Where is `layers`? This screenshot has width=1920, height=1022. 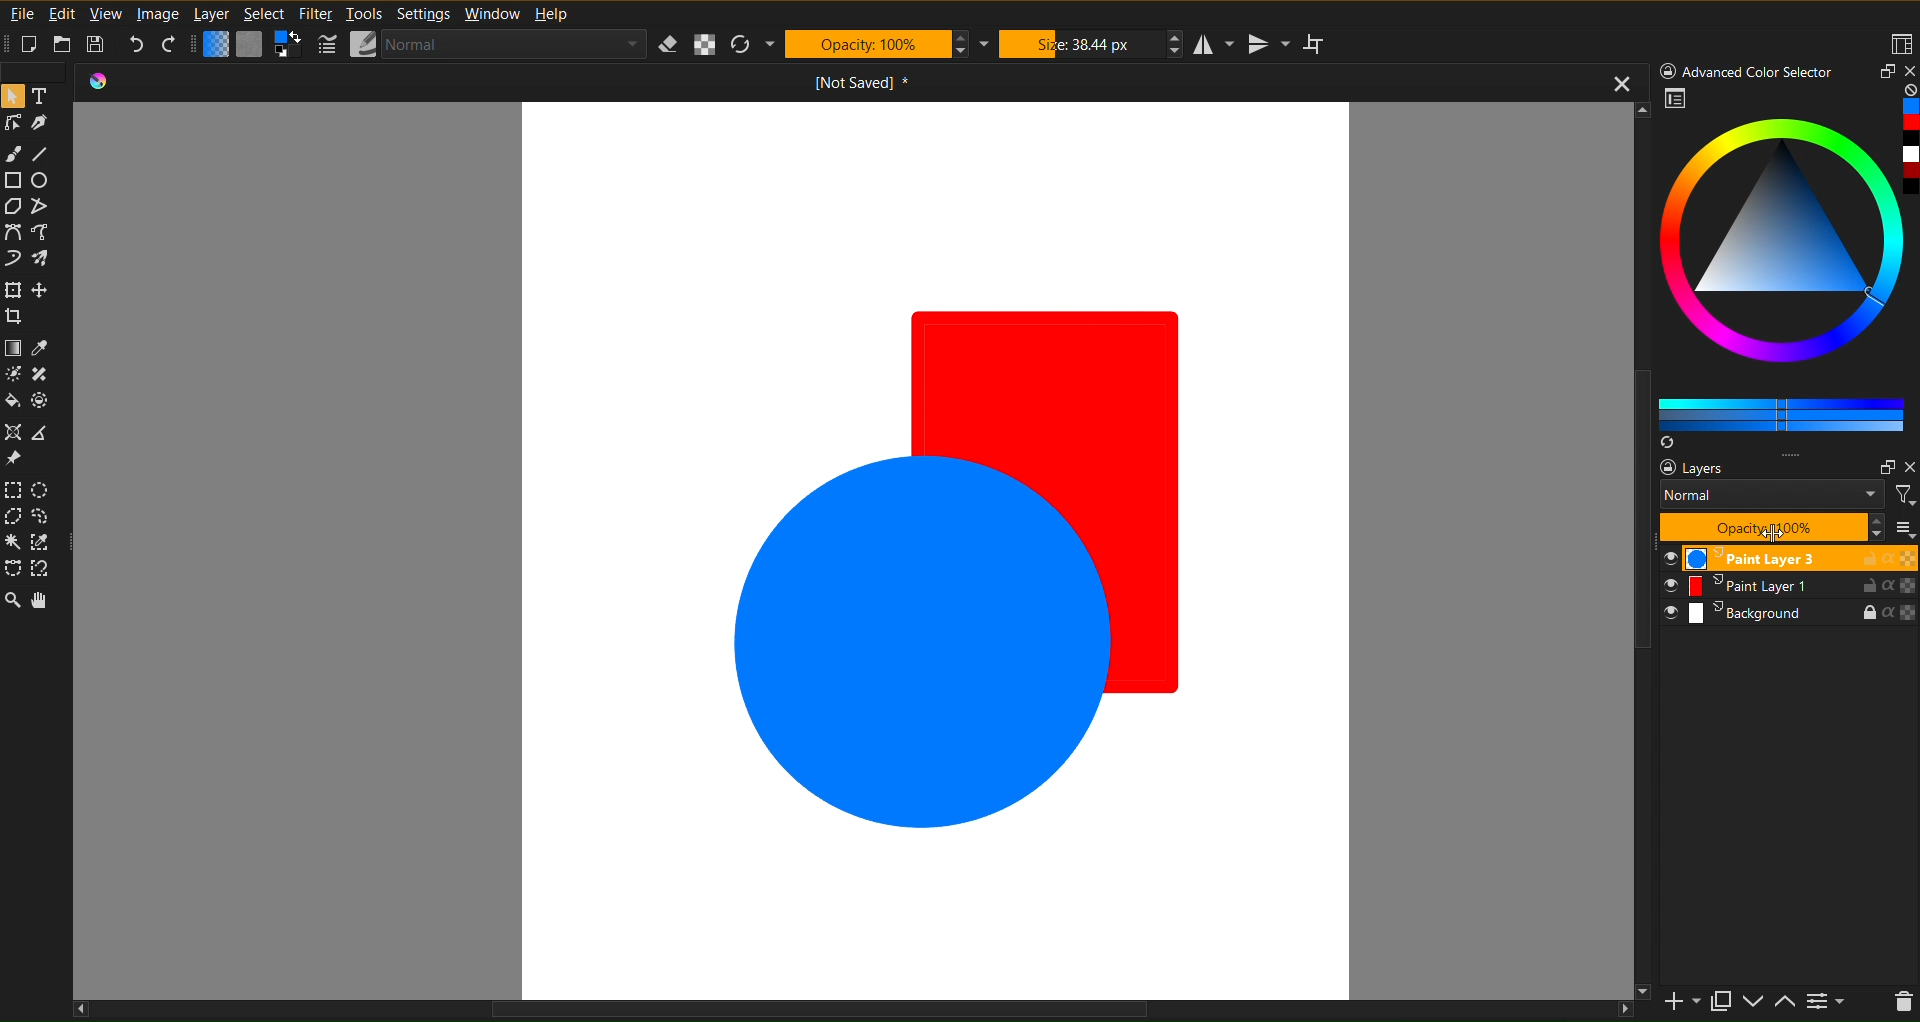 layers is located at coordinates (1698, 466).